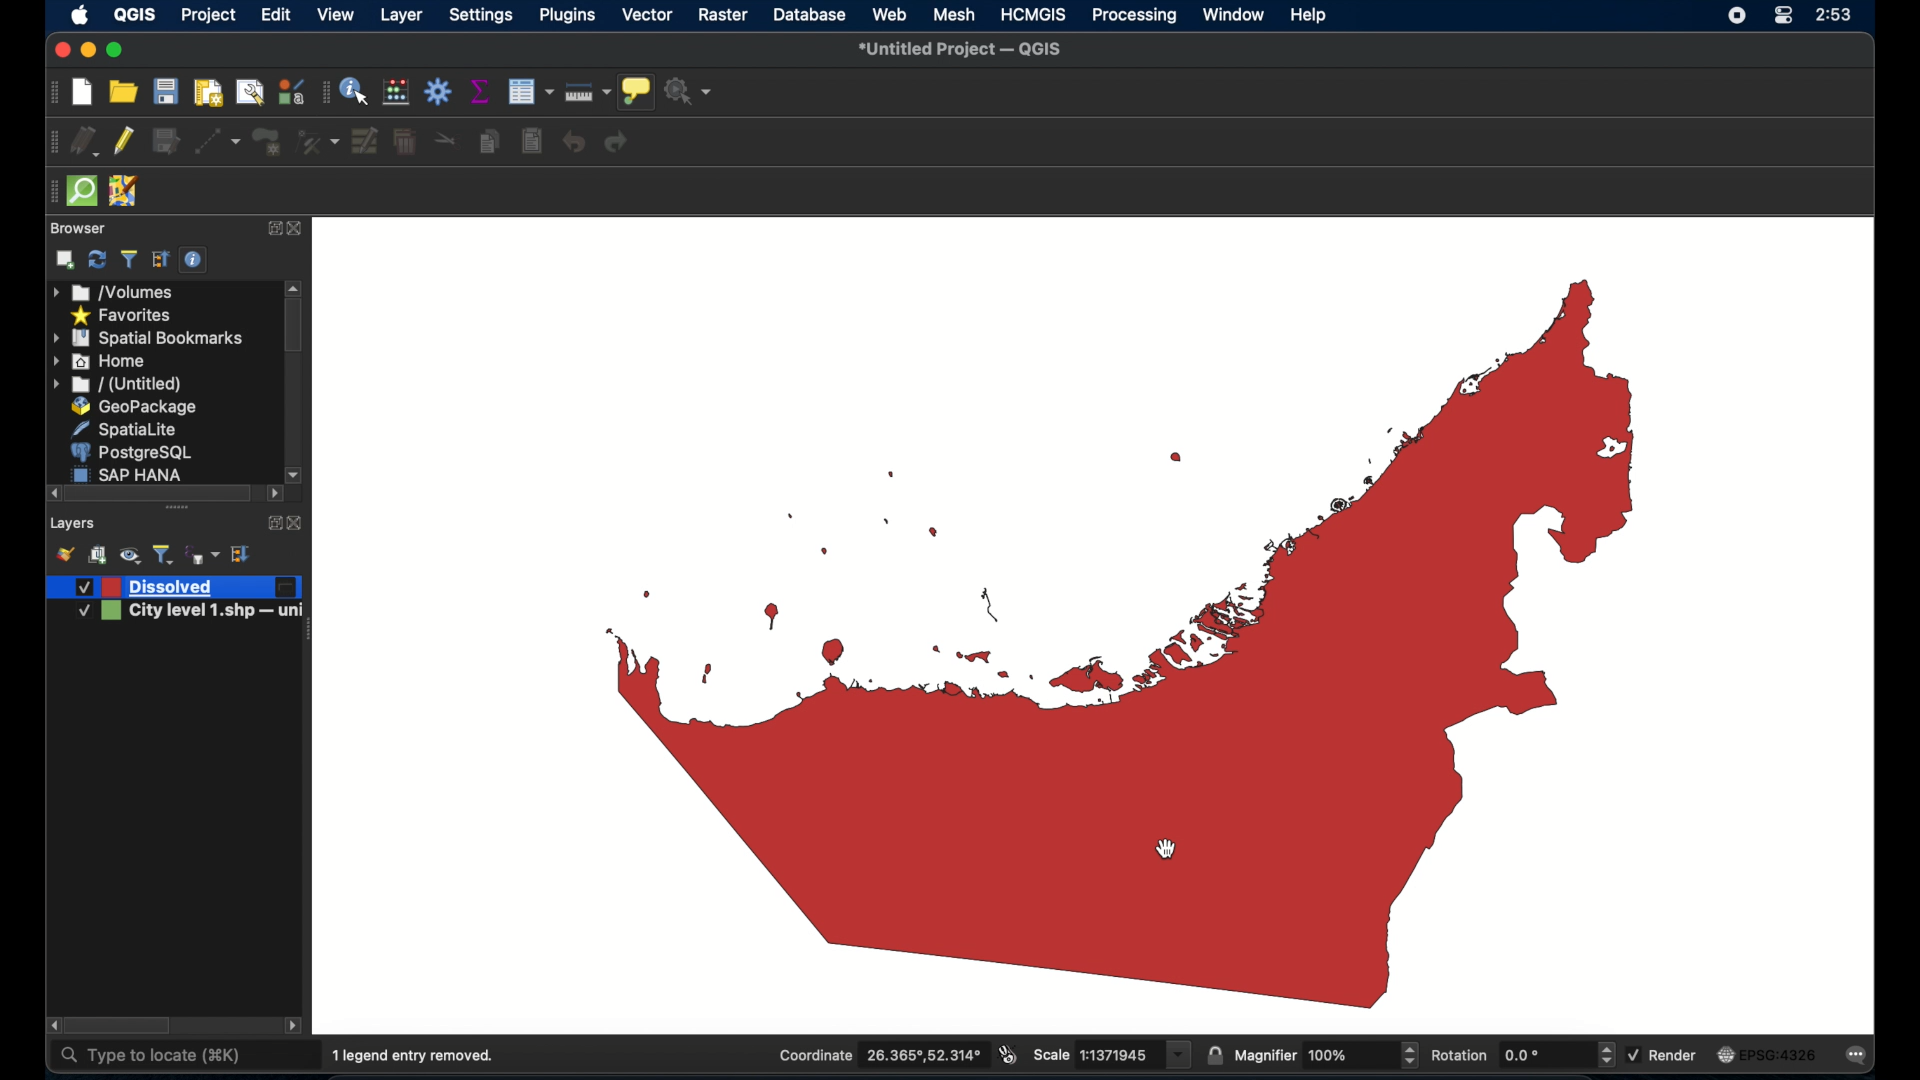 The width and height of the screenshot is (1920, 1080). What do you see at coordinates (269, 521) in the screenshot?
I see `expand` at bounding box center [269, 521].